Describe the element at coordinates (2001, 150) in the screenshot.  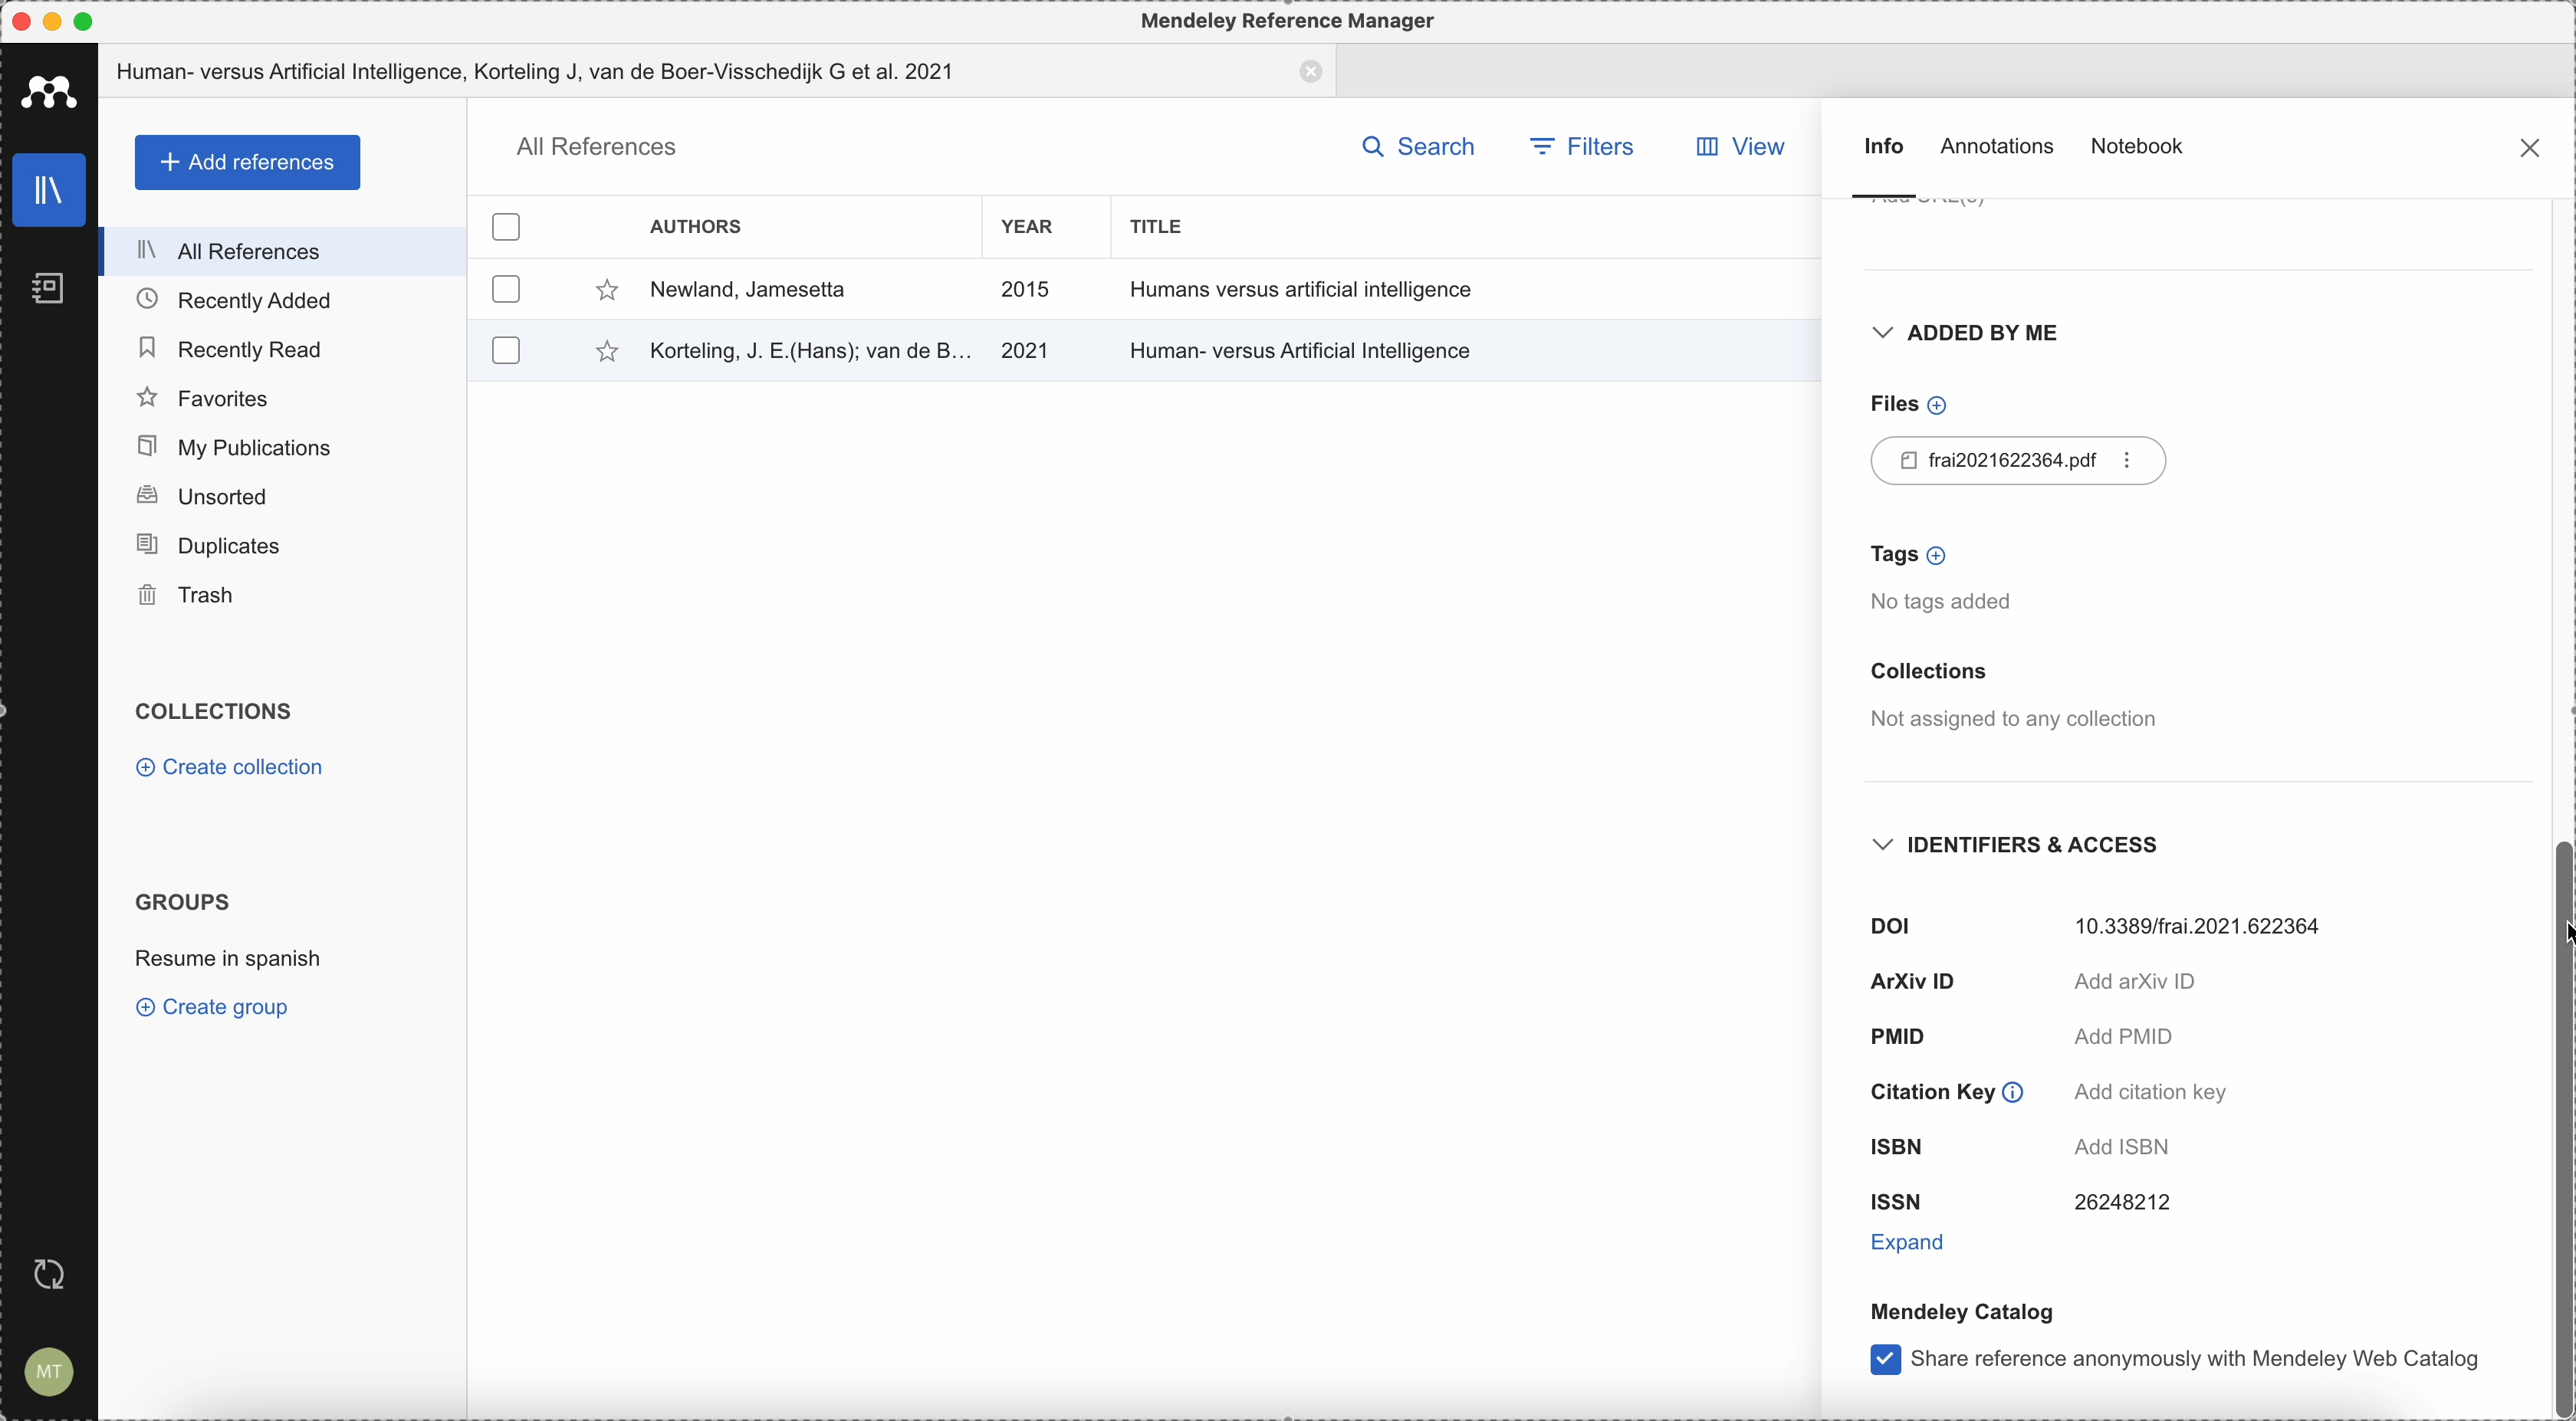
I see `annotations` at that location.